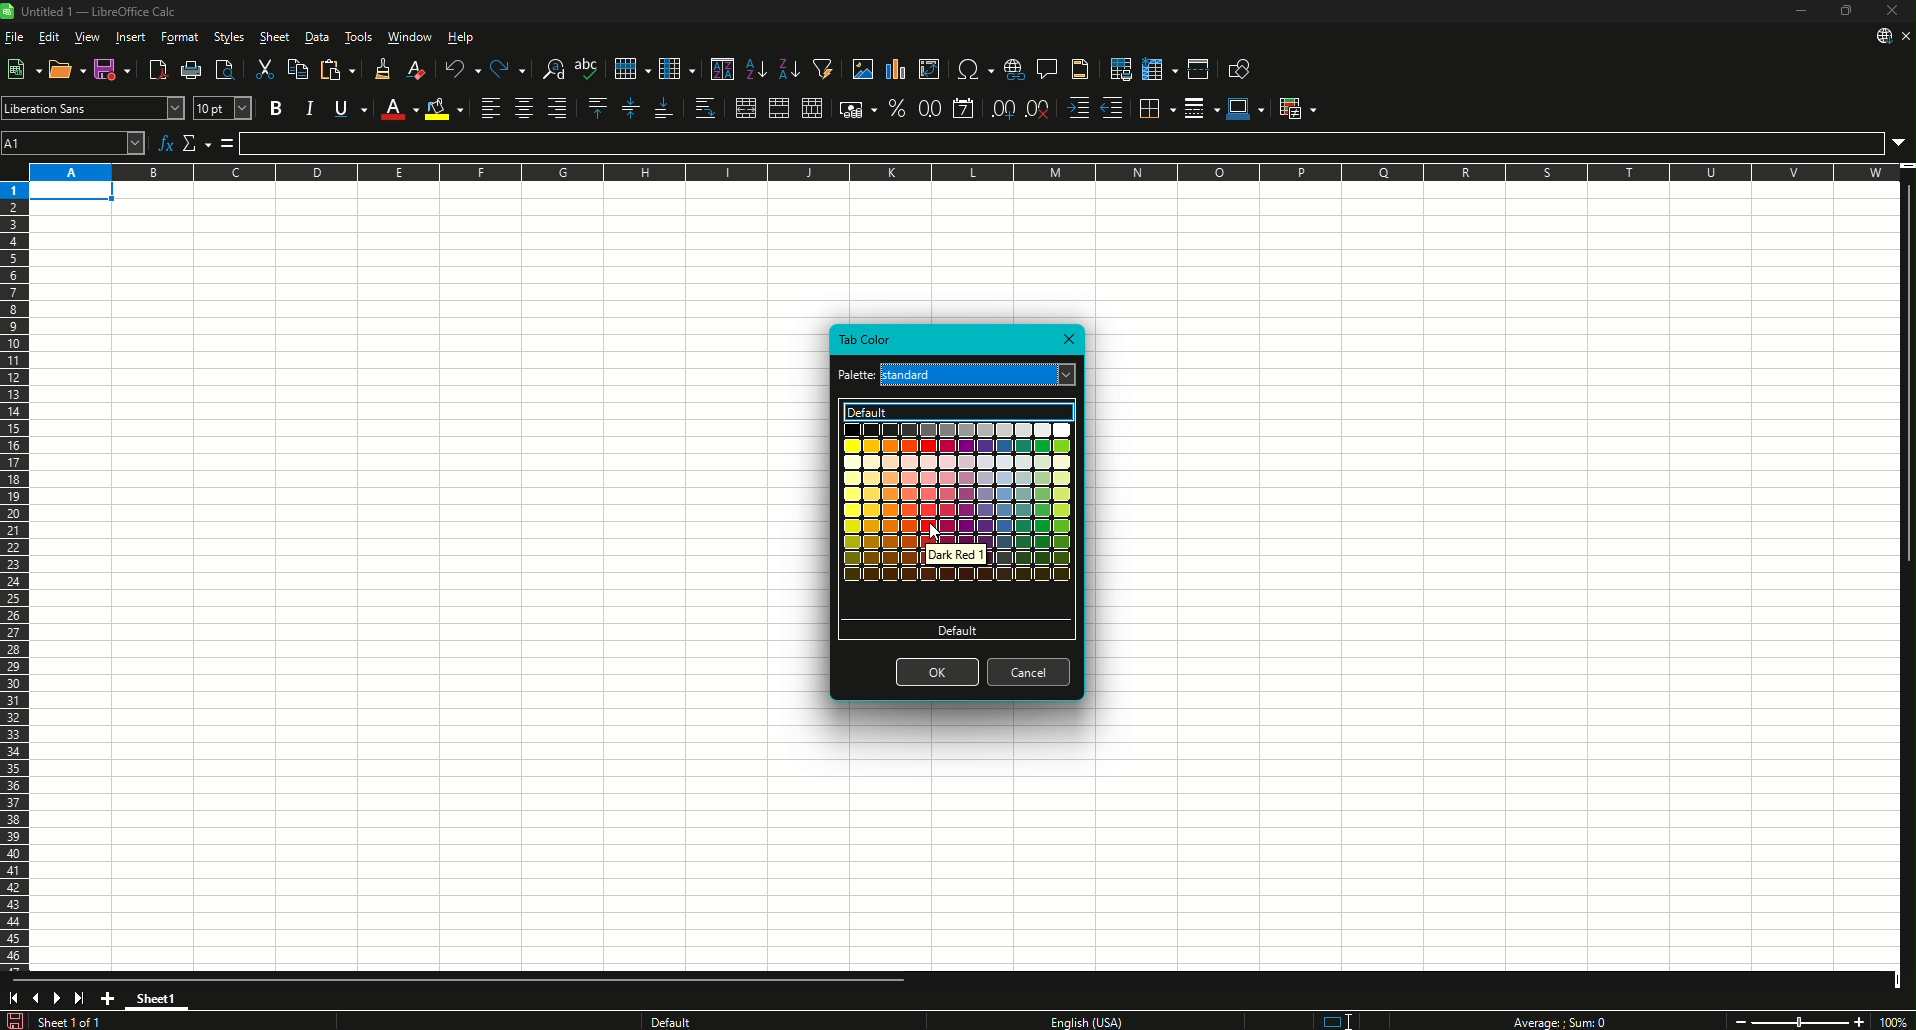 This screenshot has height=1030, width=1916. I want to click on New, so click(23, 69).